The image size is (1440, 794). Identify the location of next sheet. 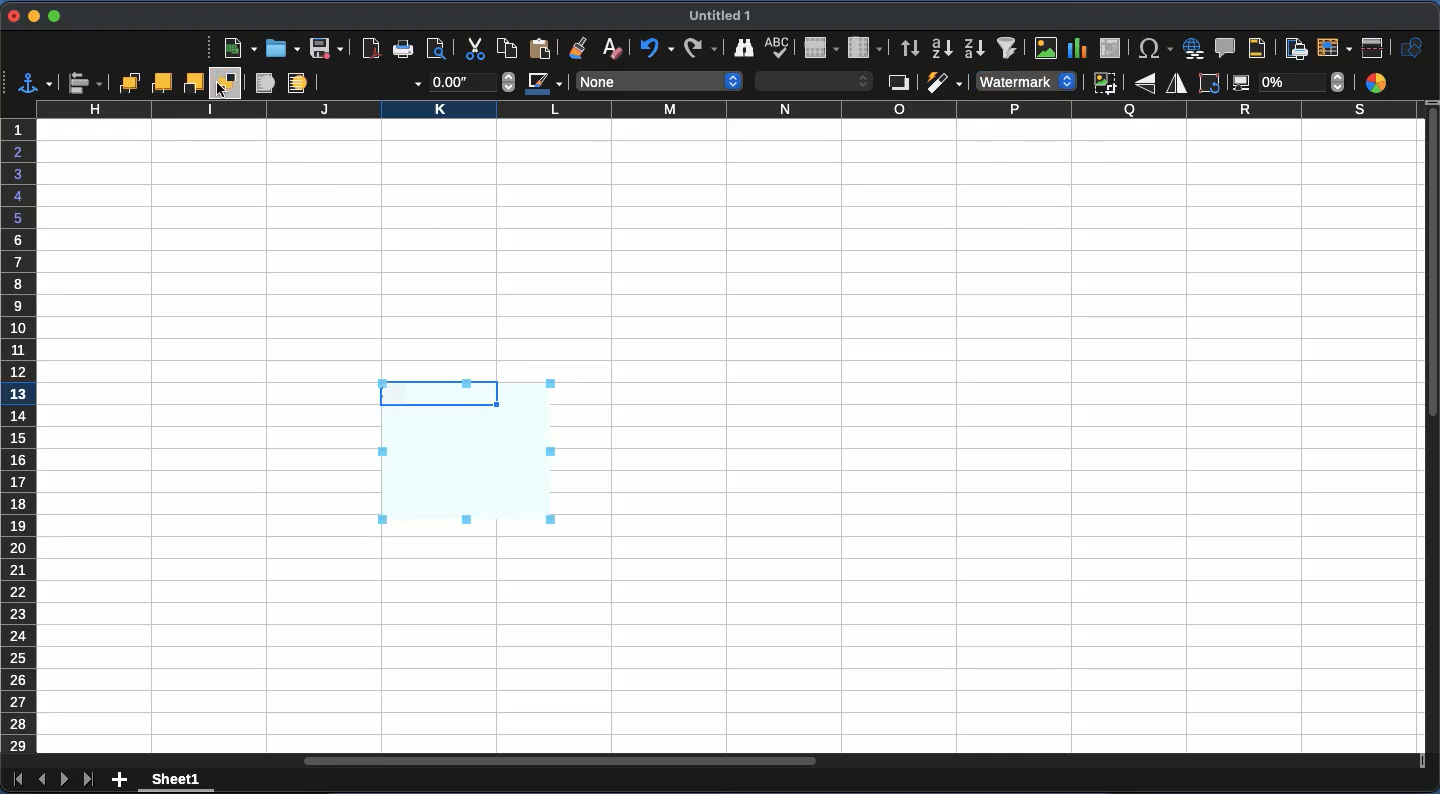
(65, 779).